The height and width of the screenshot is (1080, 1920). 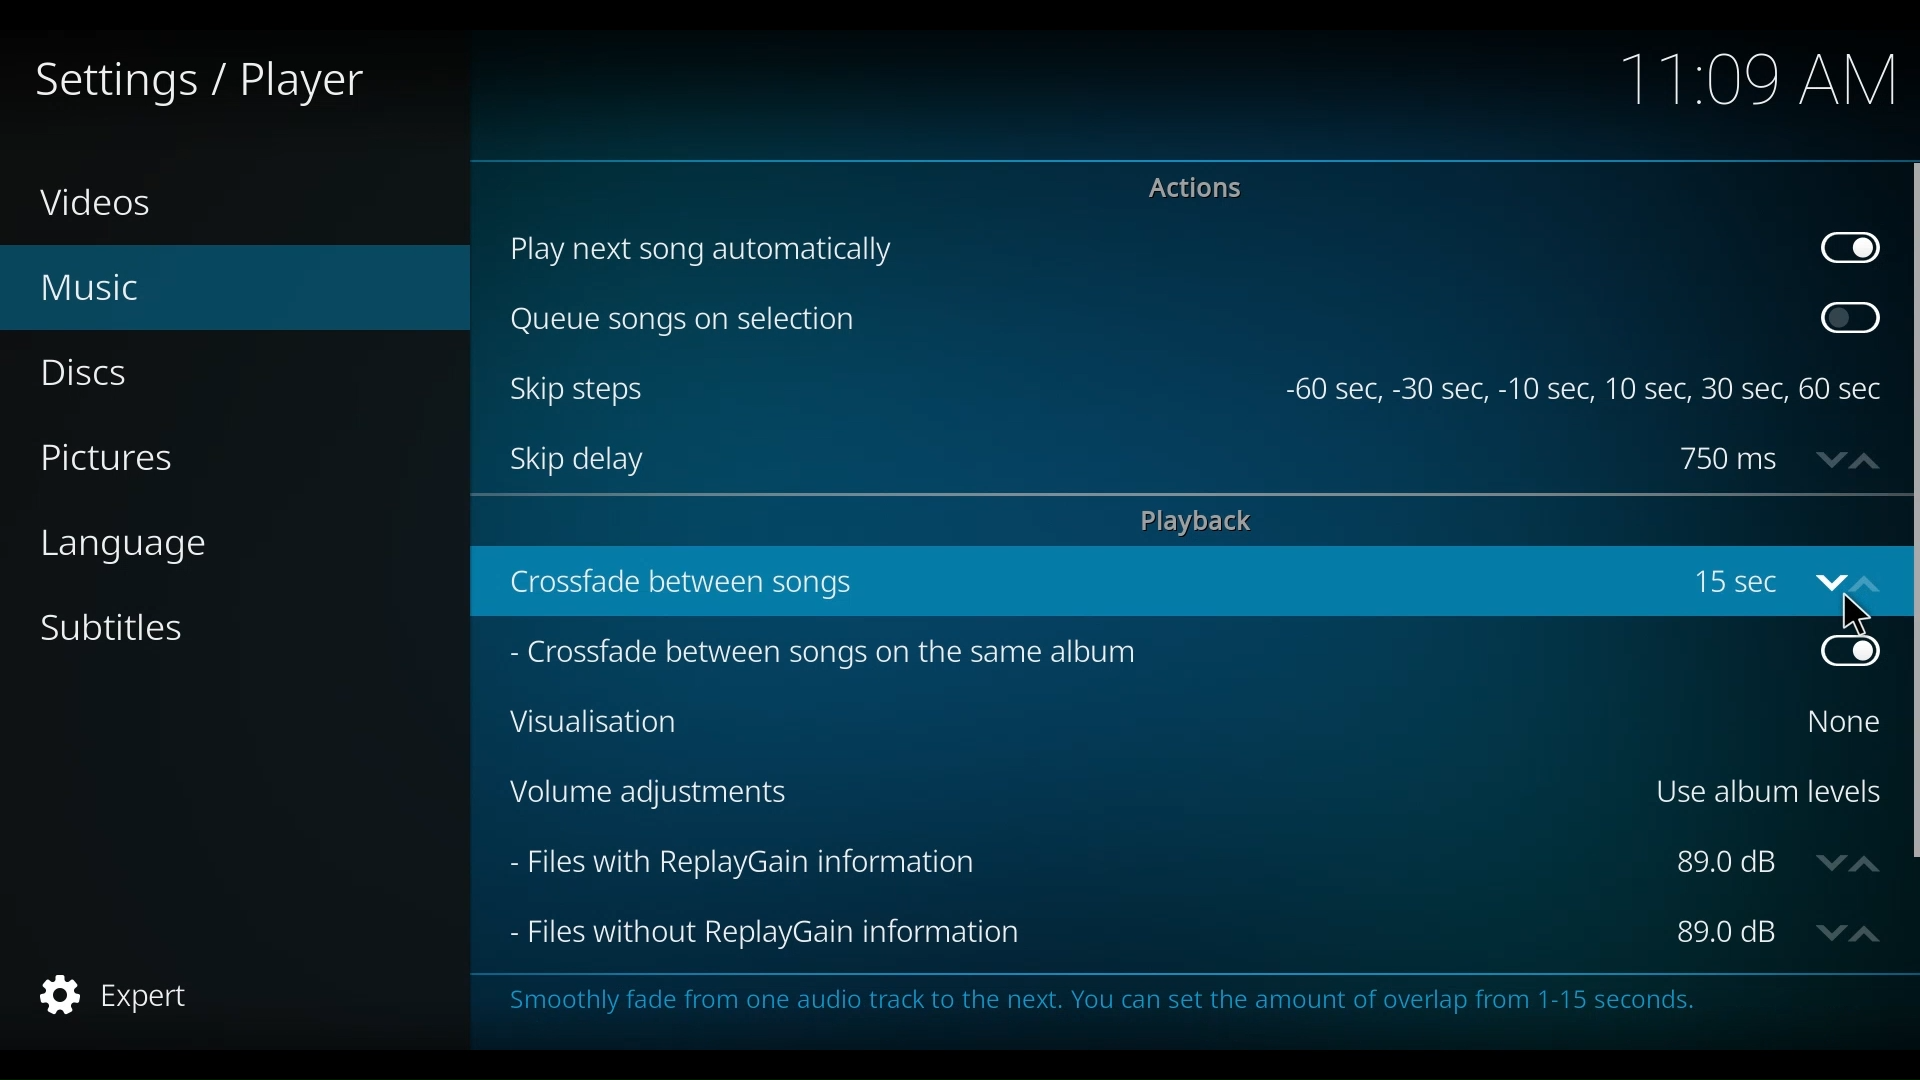 I want to click on -60 sec, -30 sec, -10 sec, 10 sec, 30 sec, 60 sec, so click(x=1582, y=391).